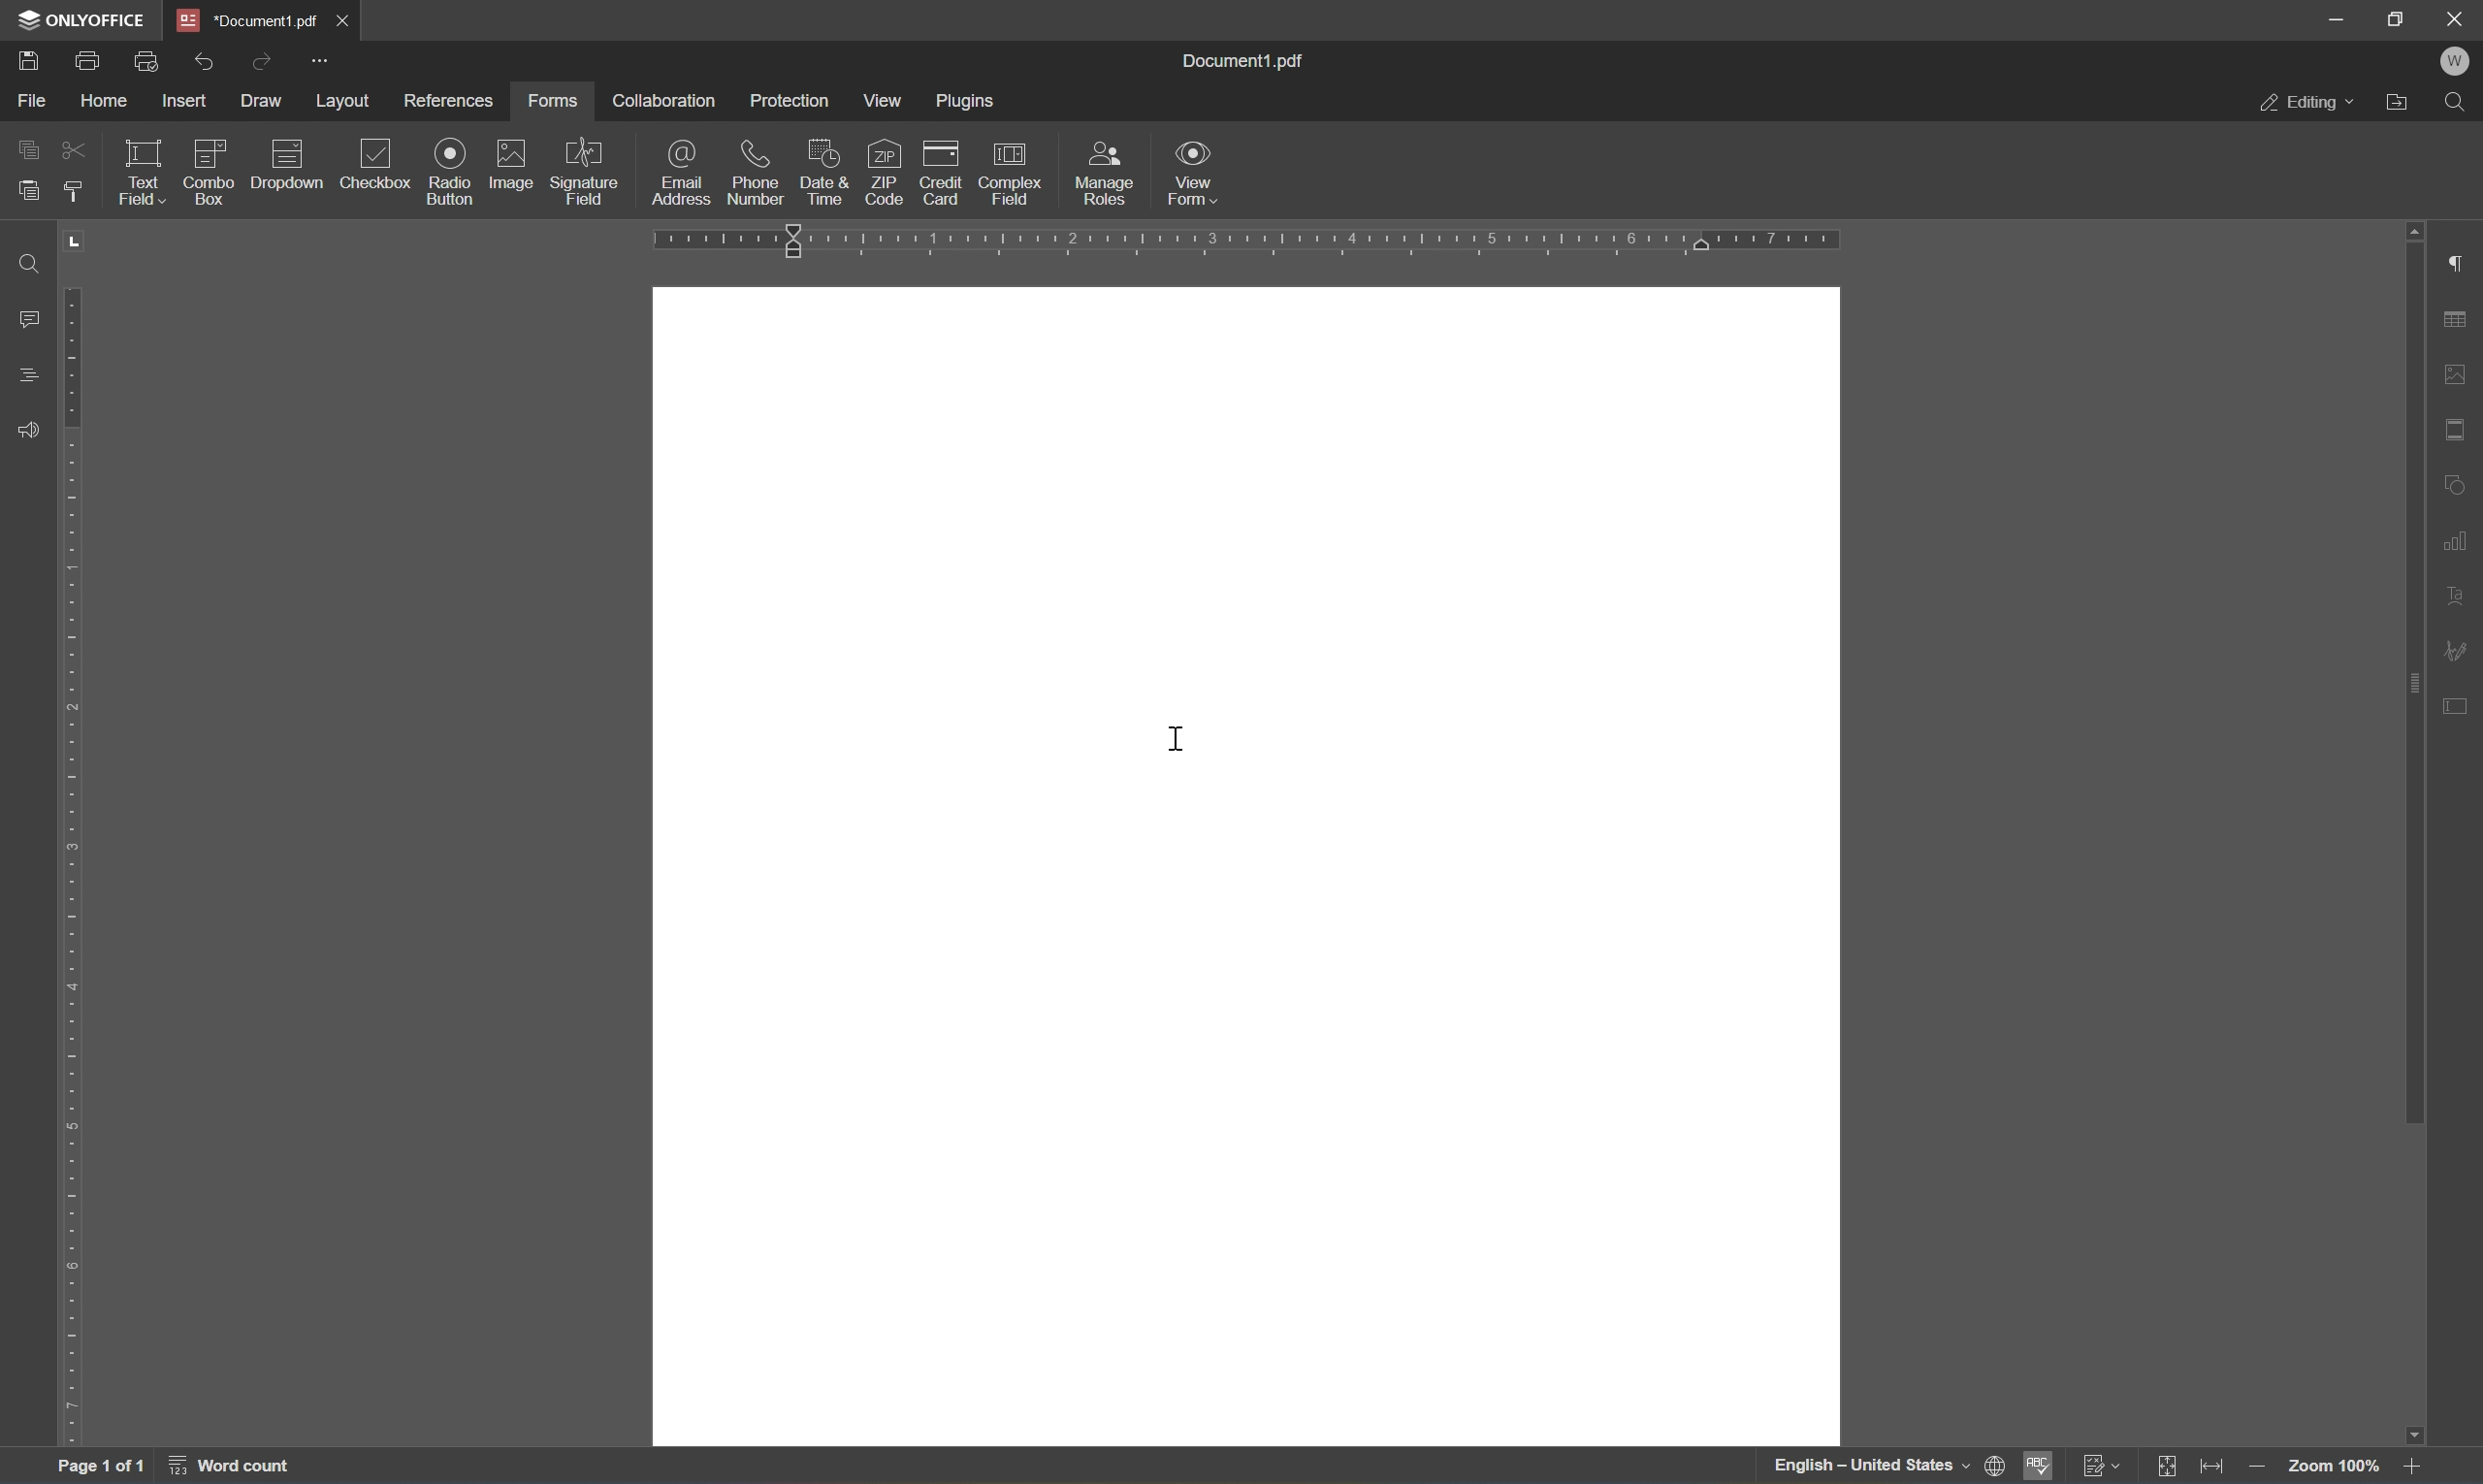  What do you see at coordinates (2341, 1468) in the screenshot?
I see `zoom 100%` at bounding box center [2341, 1468].